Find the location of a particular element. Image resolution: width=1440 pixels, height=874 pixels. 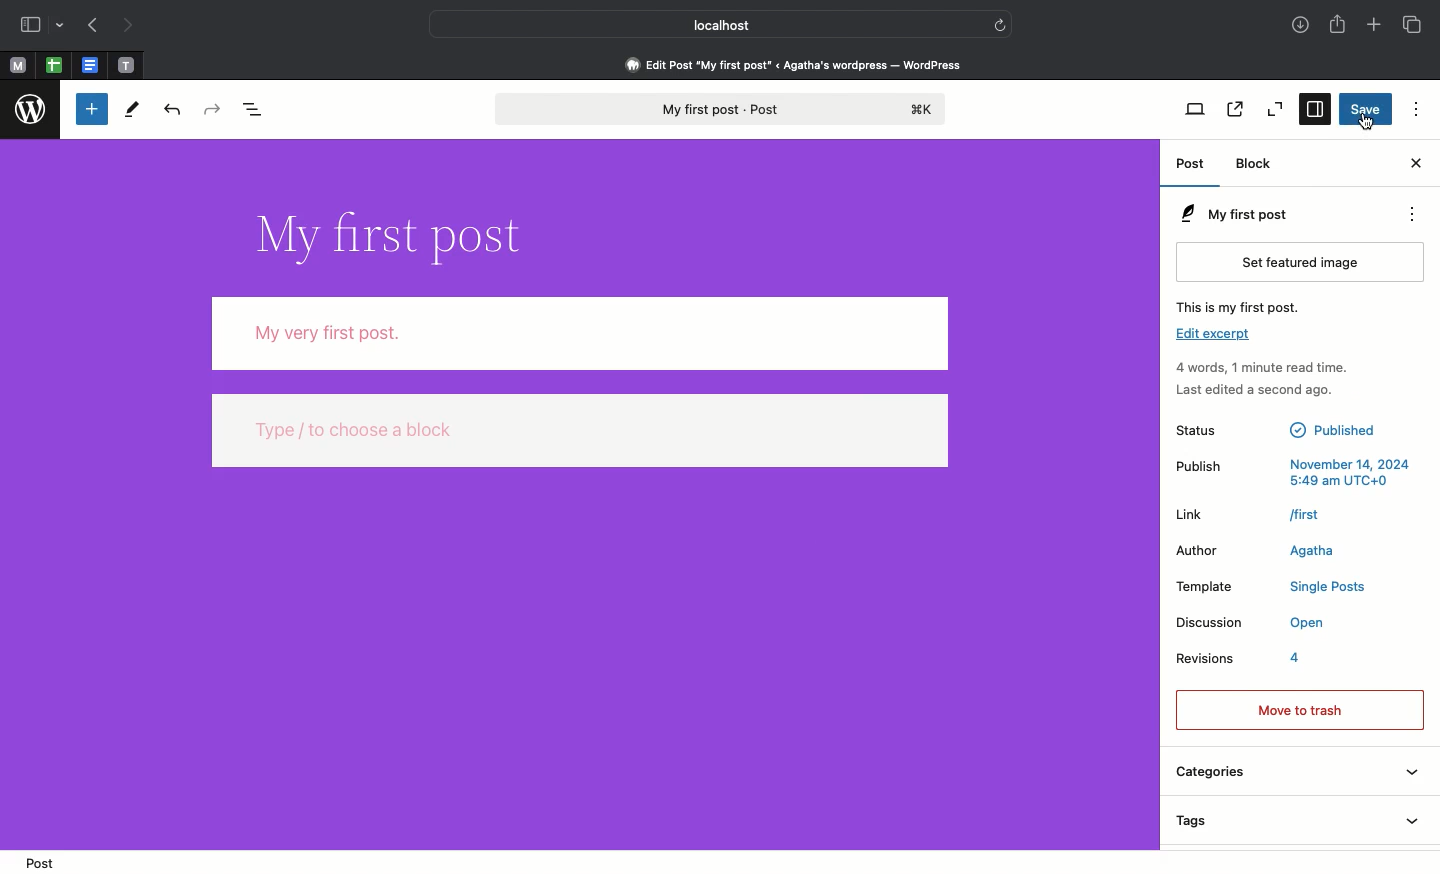

edit excerpt is located at coordinates (1214, 337).